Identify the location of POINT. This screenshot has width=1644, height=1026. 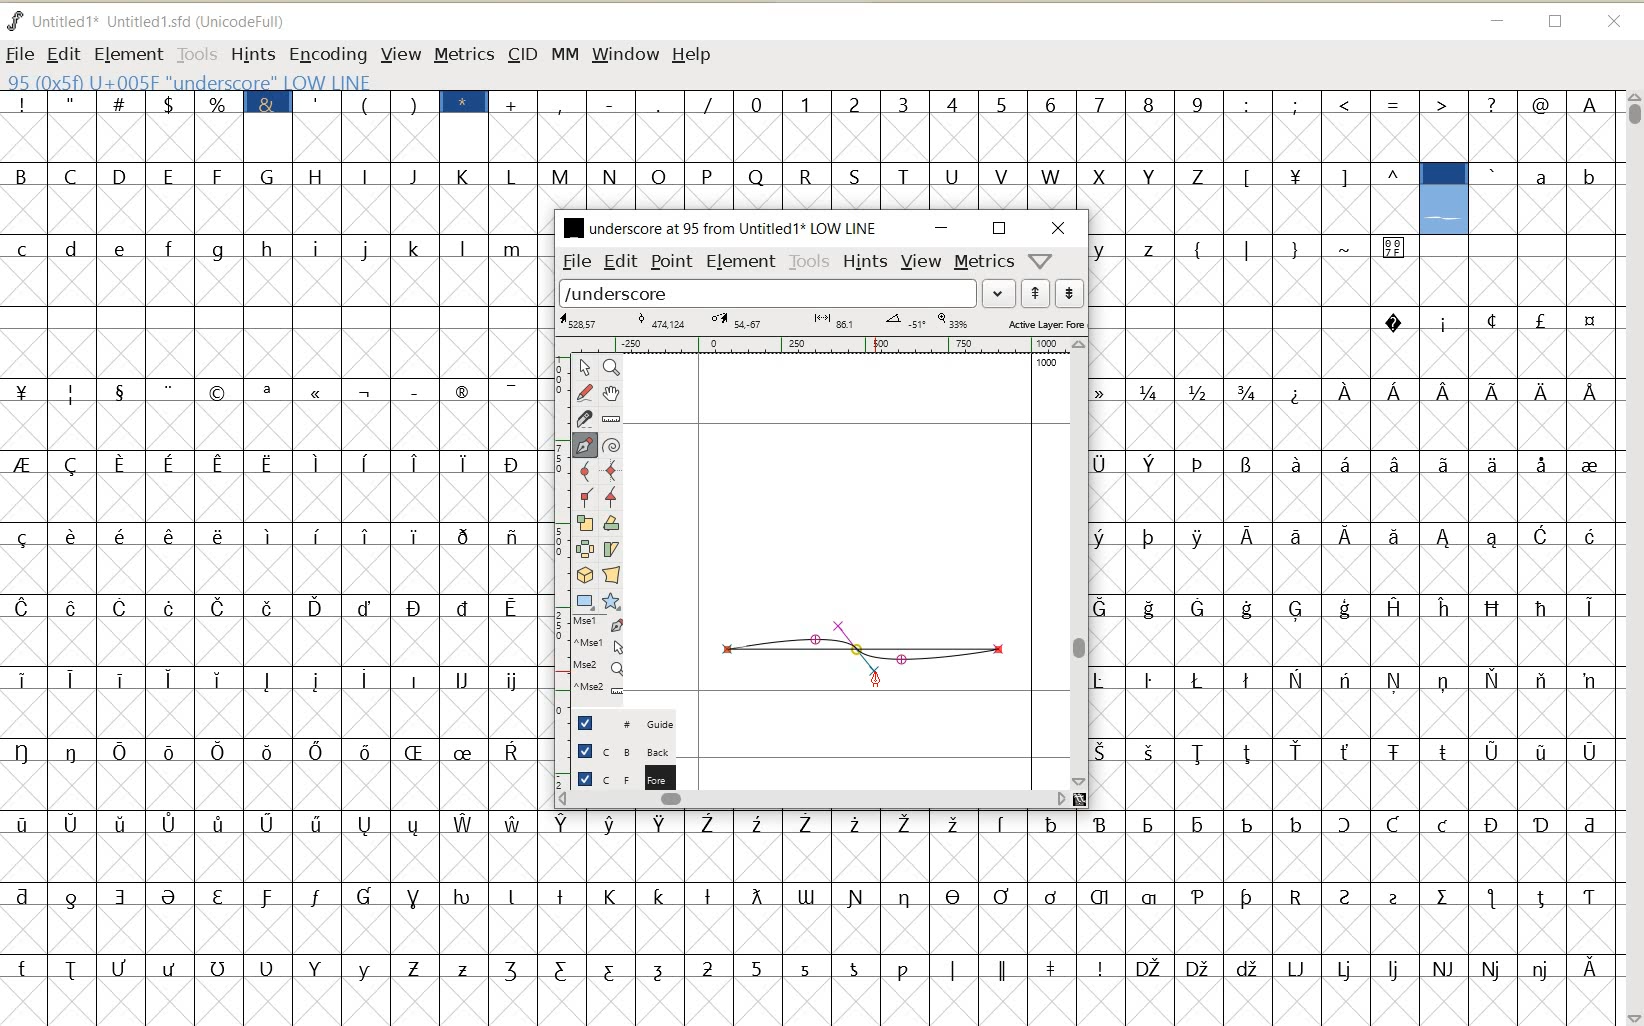
(672, 264).